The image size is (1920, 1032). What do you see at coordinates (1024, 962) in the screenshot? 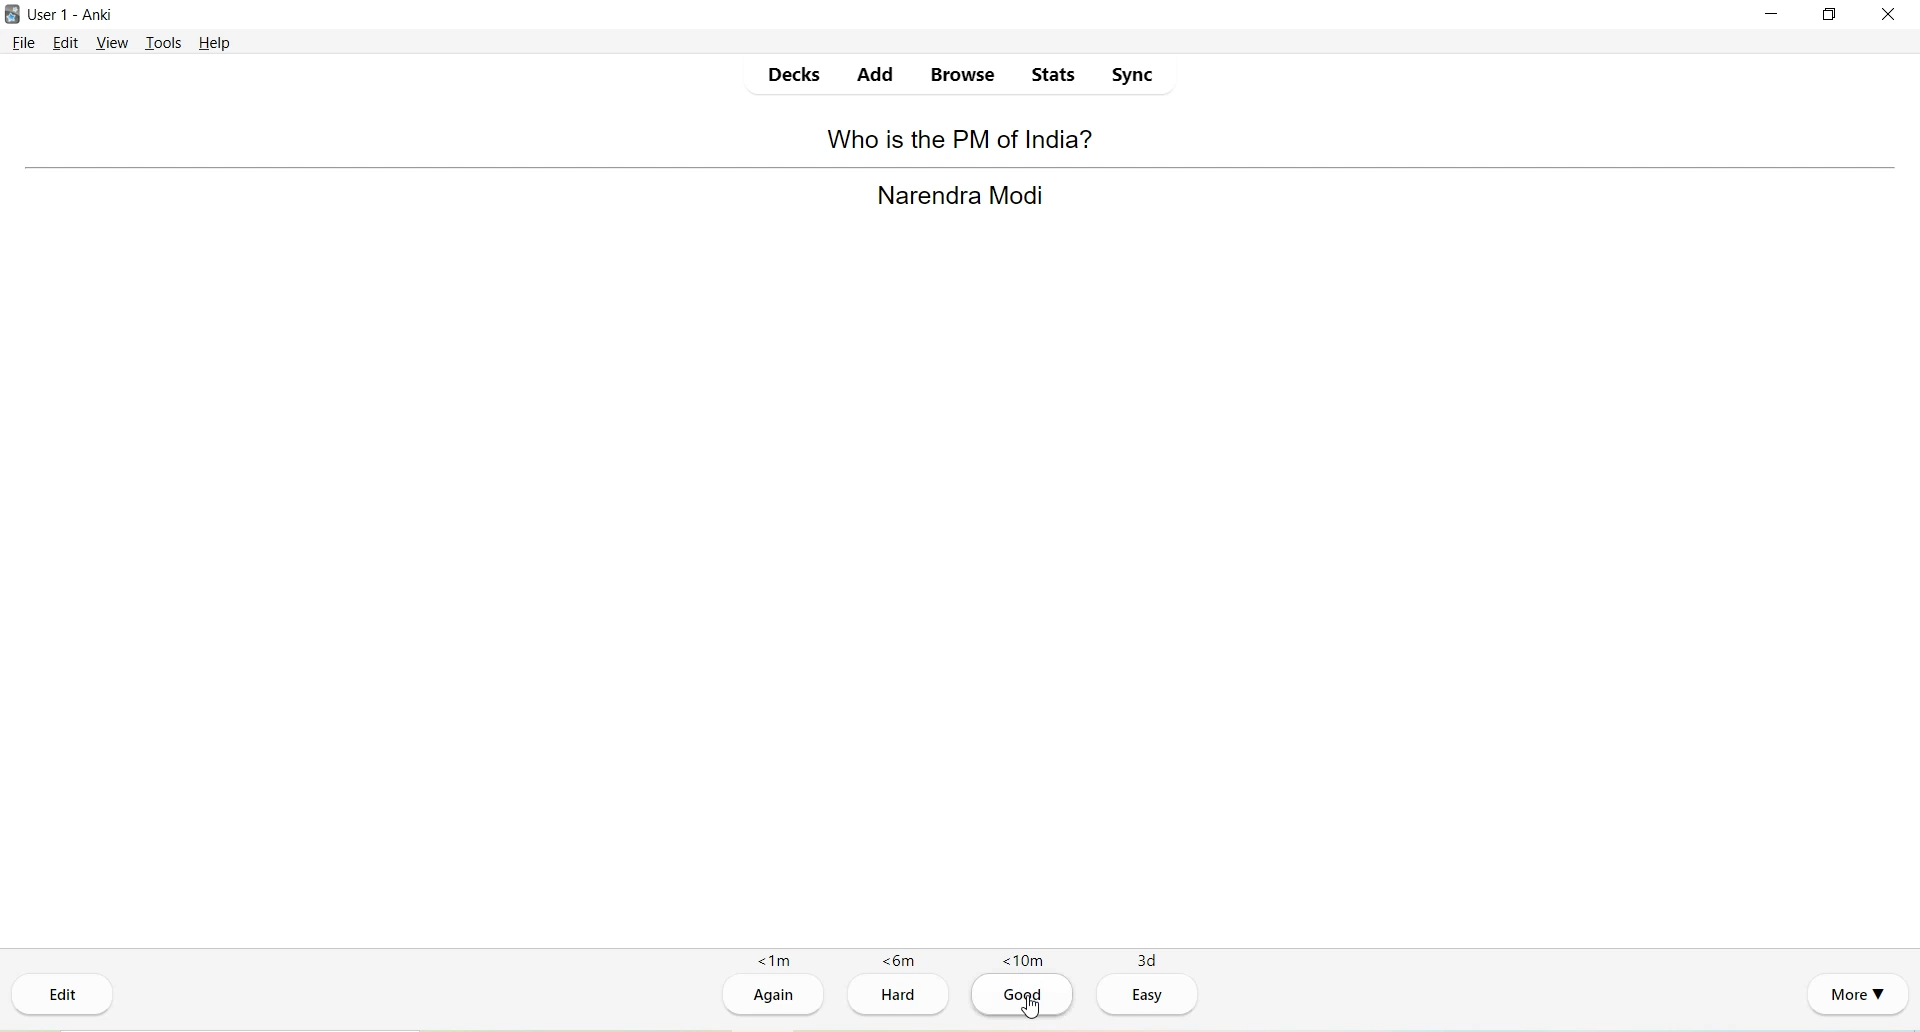
I see `<10m` at bounding box center [1024, 962].